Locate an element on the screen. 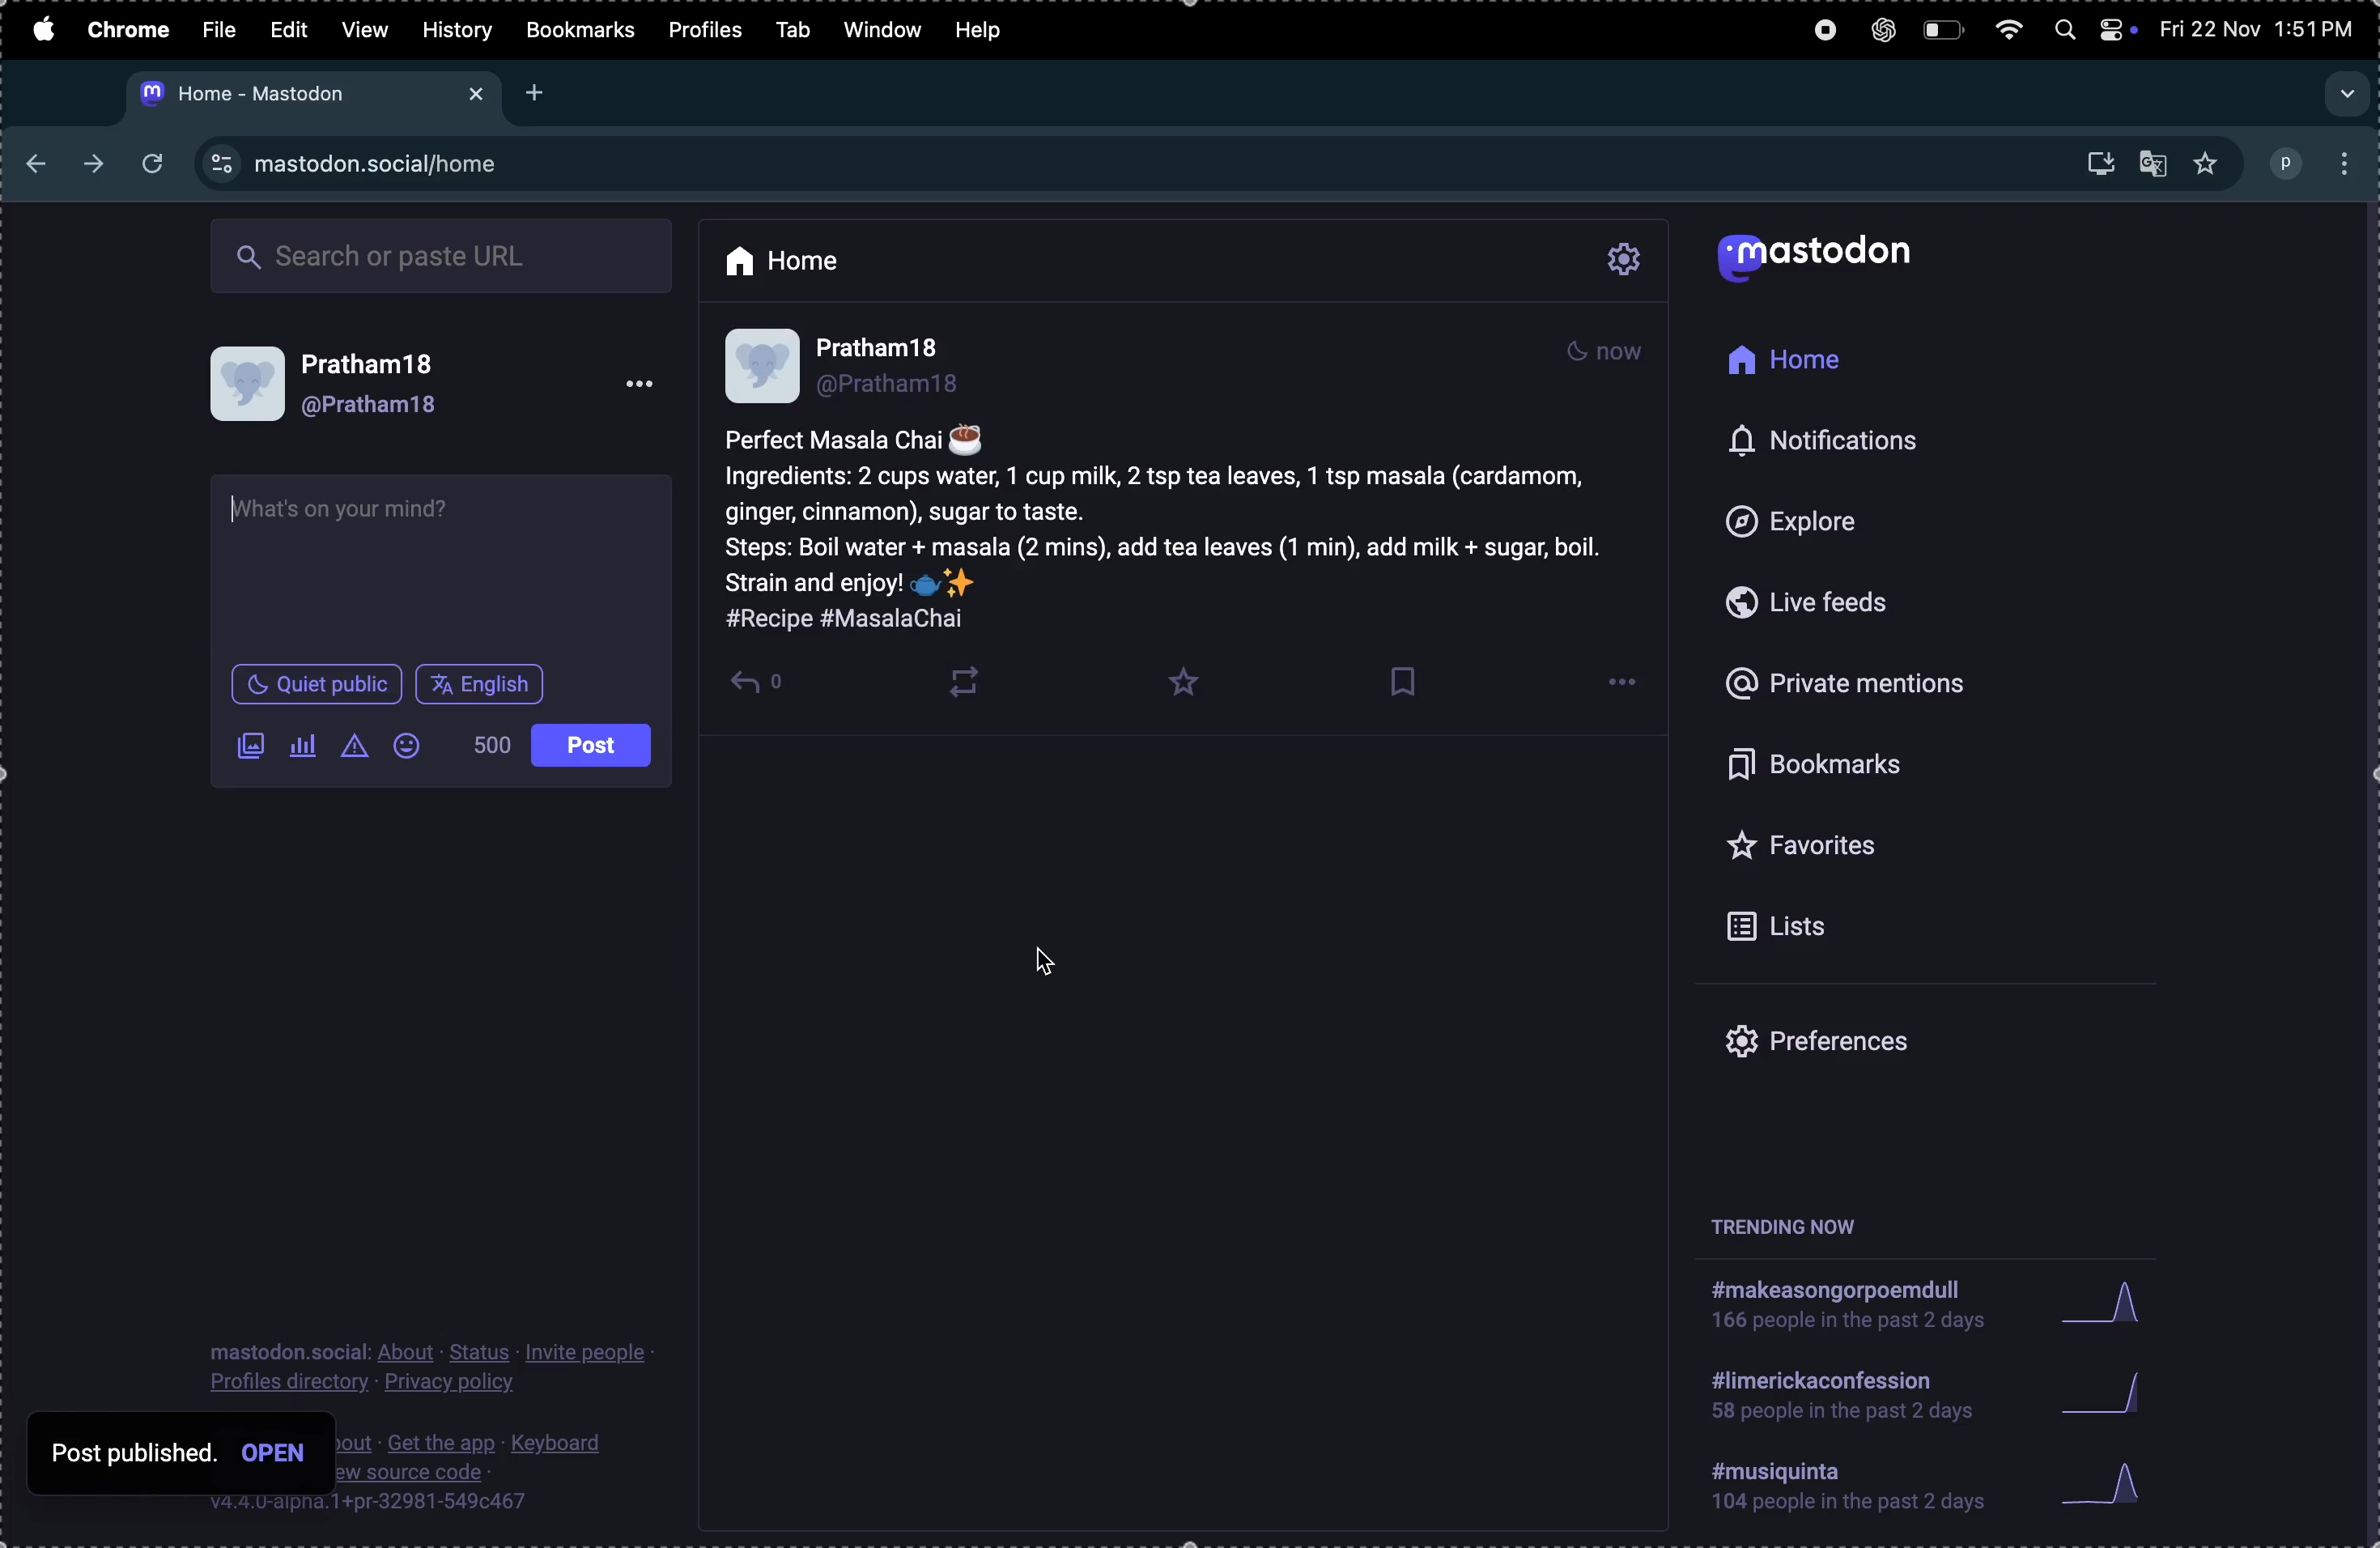 The height and width of the screenshot is (1548, 2380). options is located at coordinates (2339, 160).